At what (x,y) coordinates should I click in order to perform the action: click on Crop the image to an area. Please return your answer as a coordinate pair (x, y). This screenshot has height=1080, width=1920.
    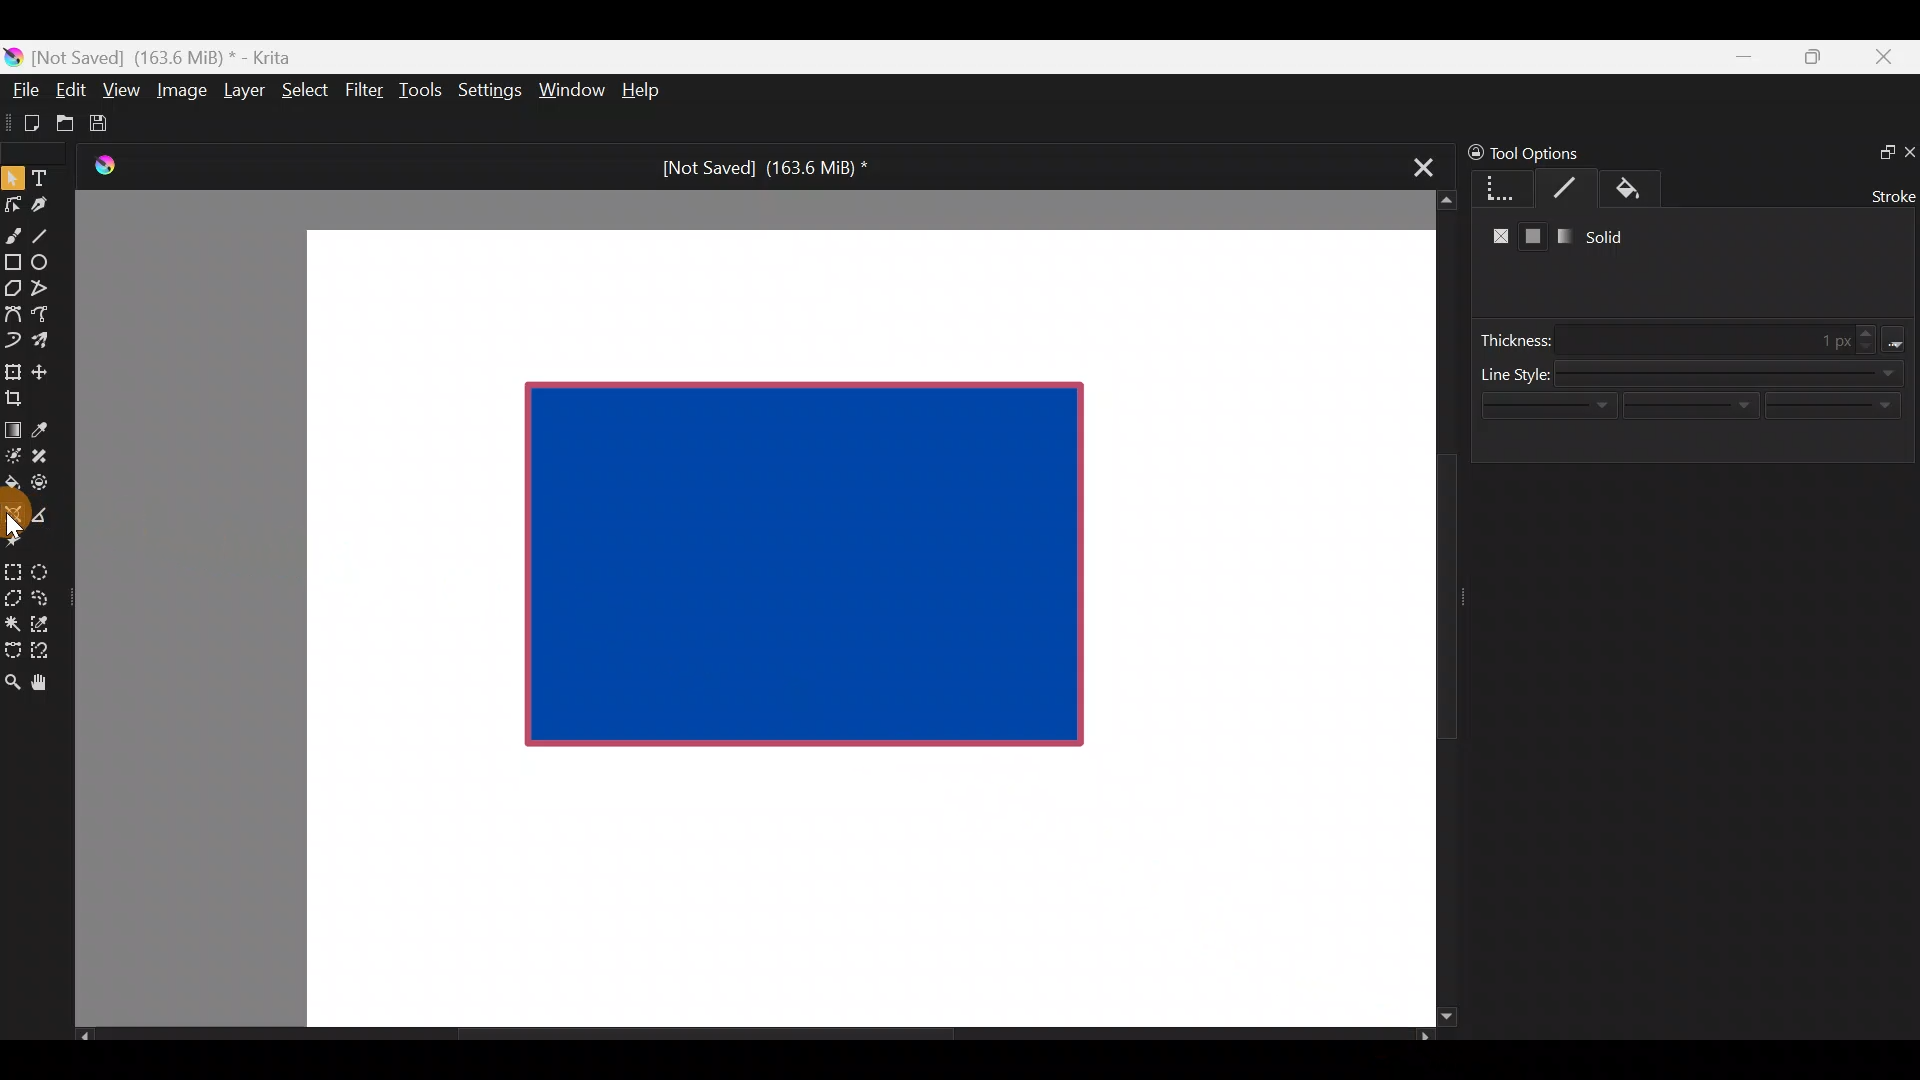
    Looking at the image, I should click on (20, 397).